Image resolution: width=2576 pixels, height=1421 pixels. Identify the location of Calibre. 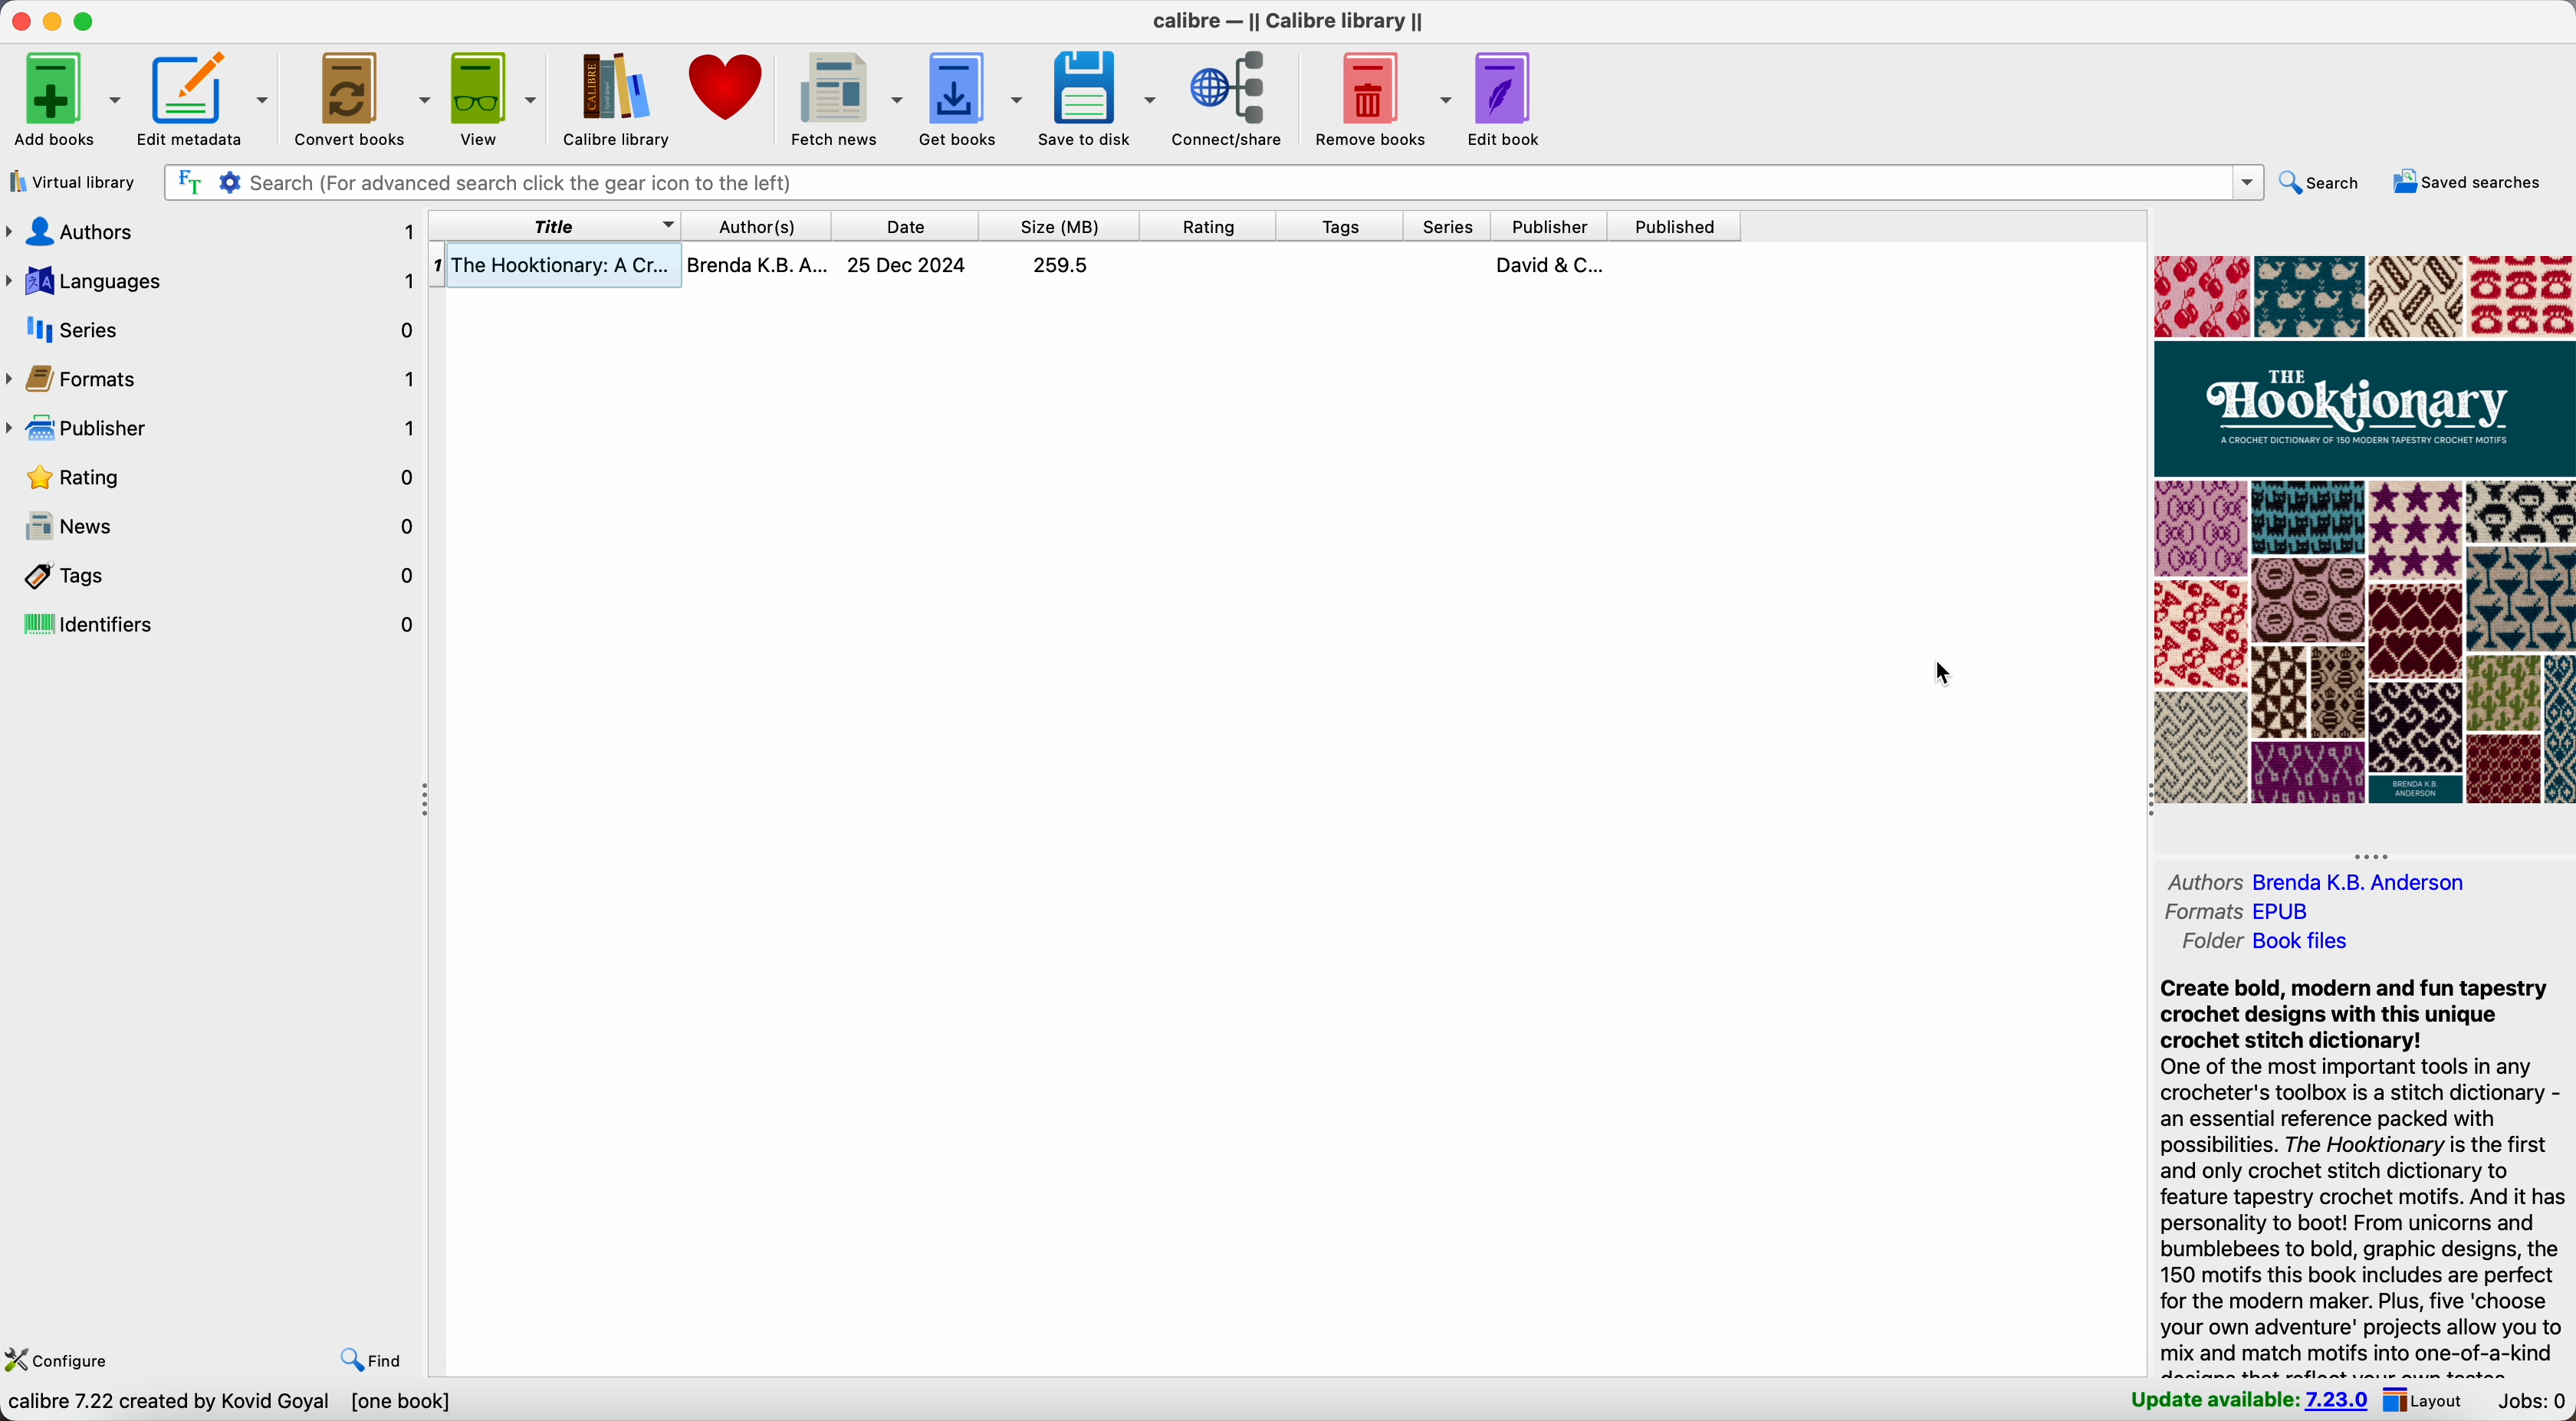
(1288, 24).